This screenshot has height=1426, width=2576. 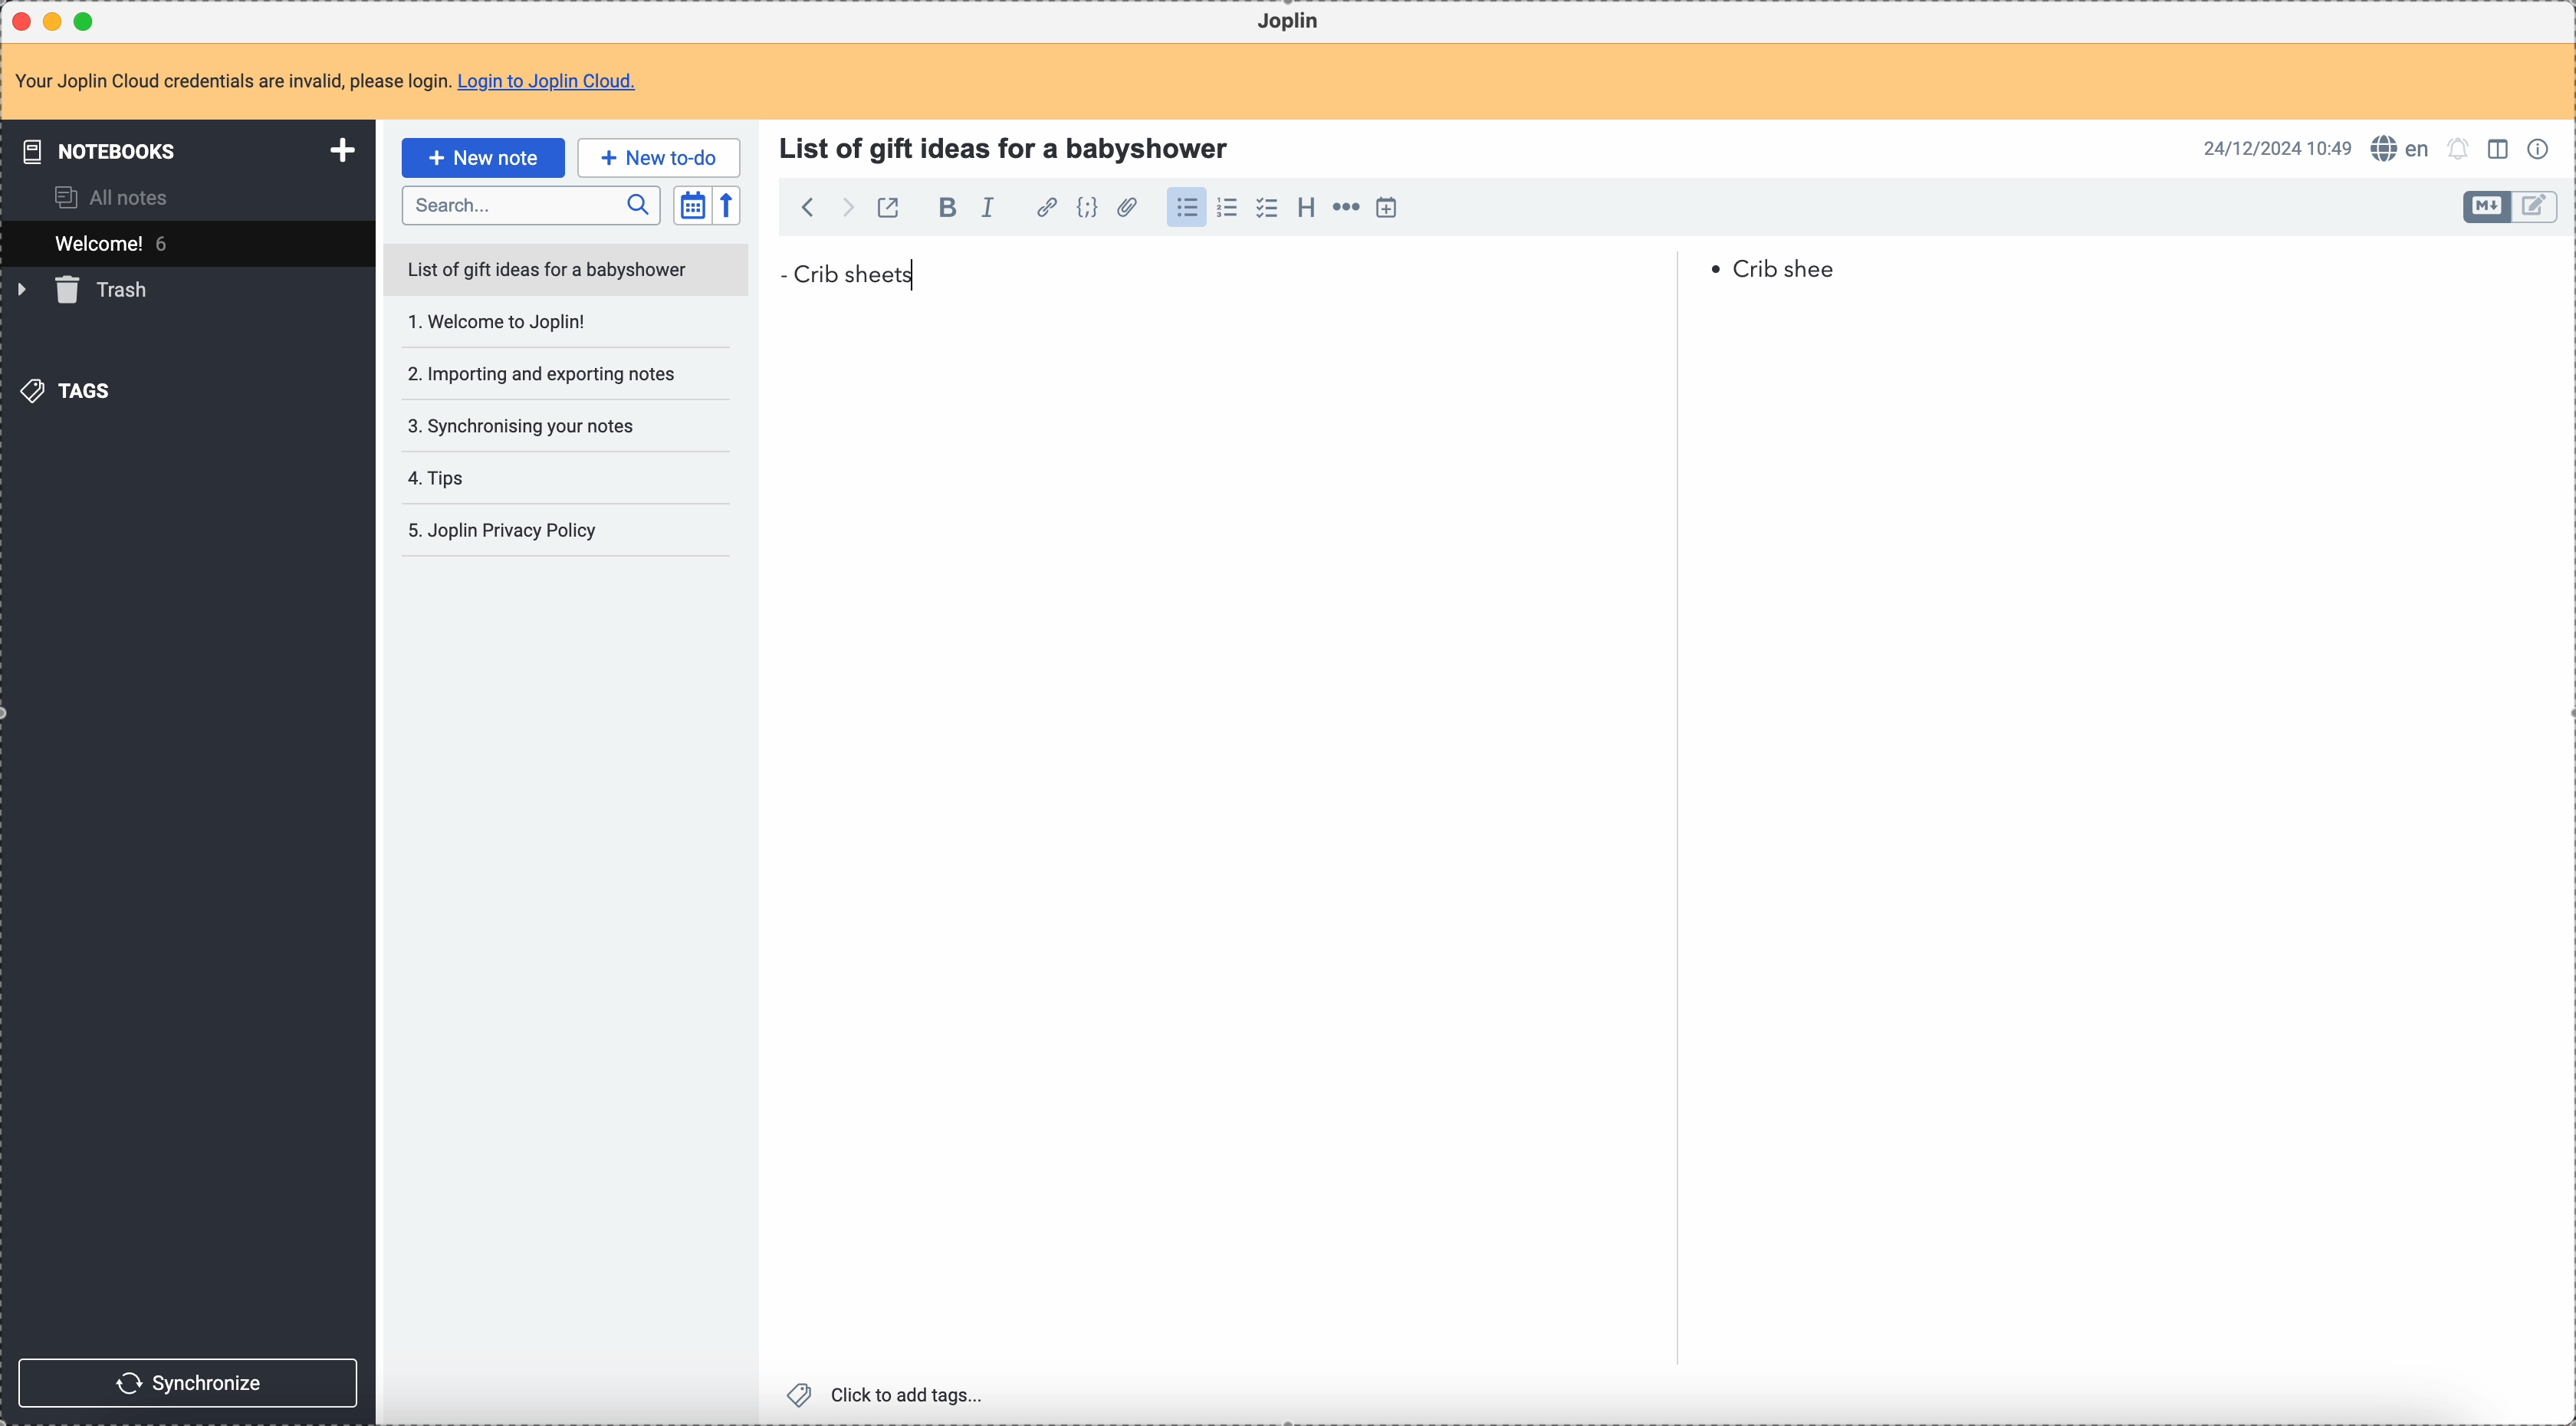 What do you see at coordinates (1349, 209) in the screenshot?
I see `horizontal rule` at bounding box center [1349, 209].